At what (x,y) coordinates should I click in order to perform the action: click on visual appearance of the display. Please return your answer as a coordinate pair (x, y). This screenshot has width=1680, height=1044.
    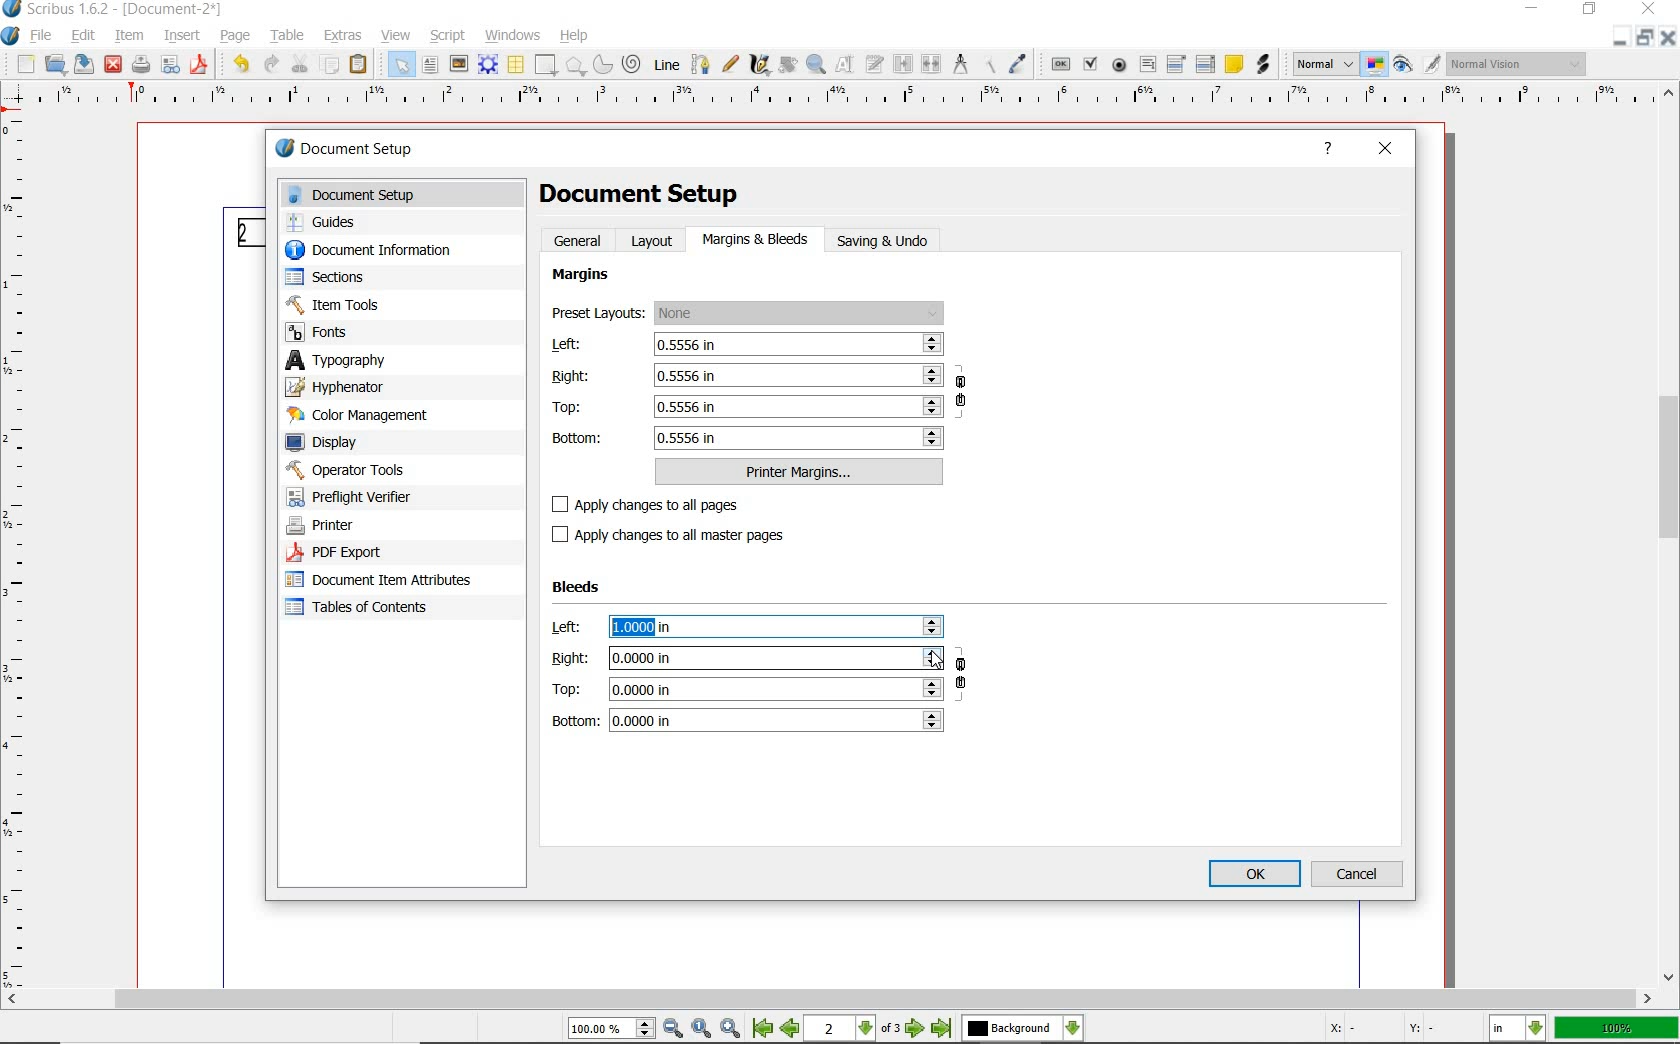
    Looking at the image, I should click on (1519, 64).